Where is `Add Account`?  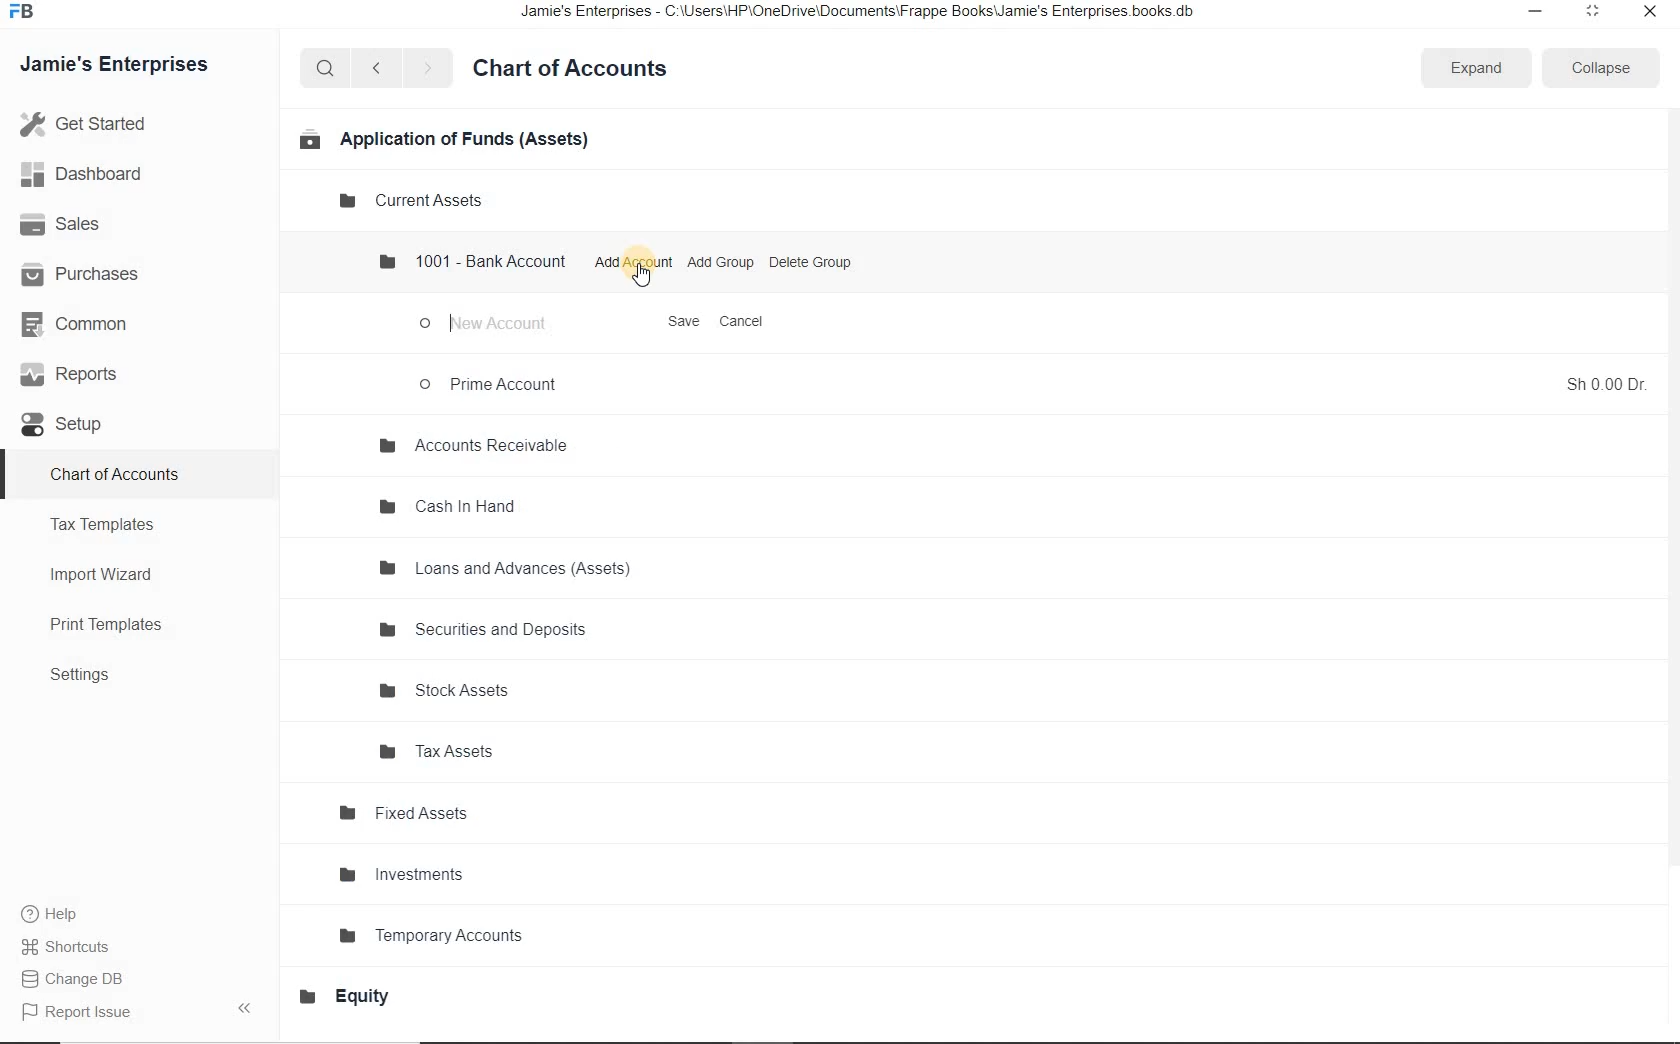
Add Account is located at coordinates (633, 262).